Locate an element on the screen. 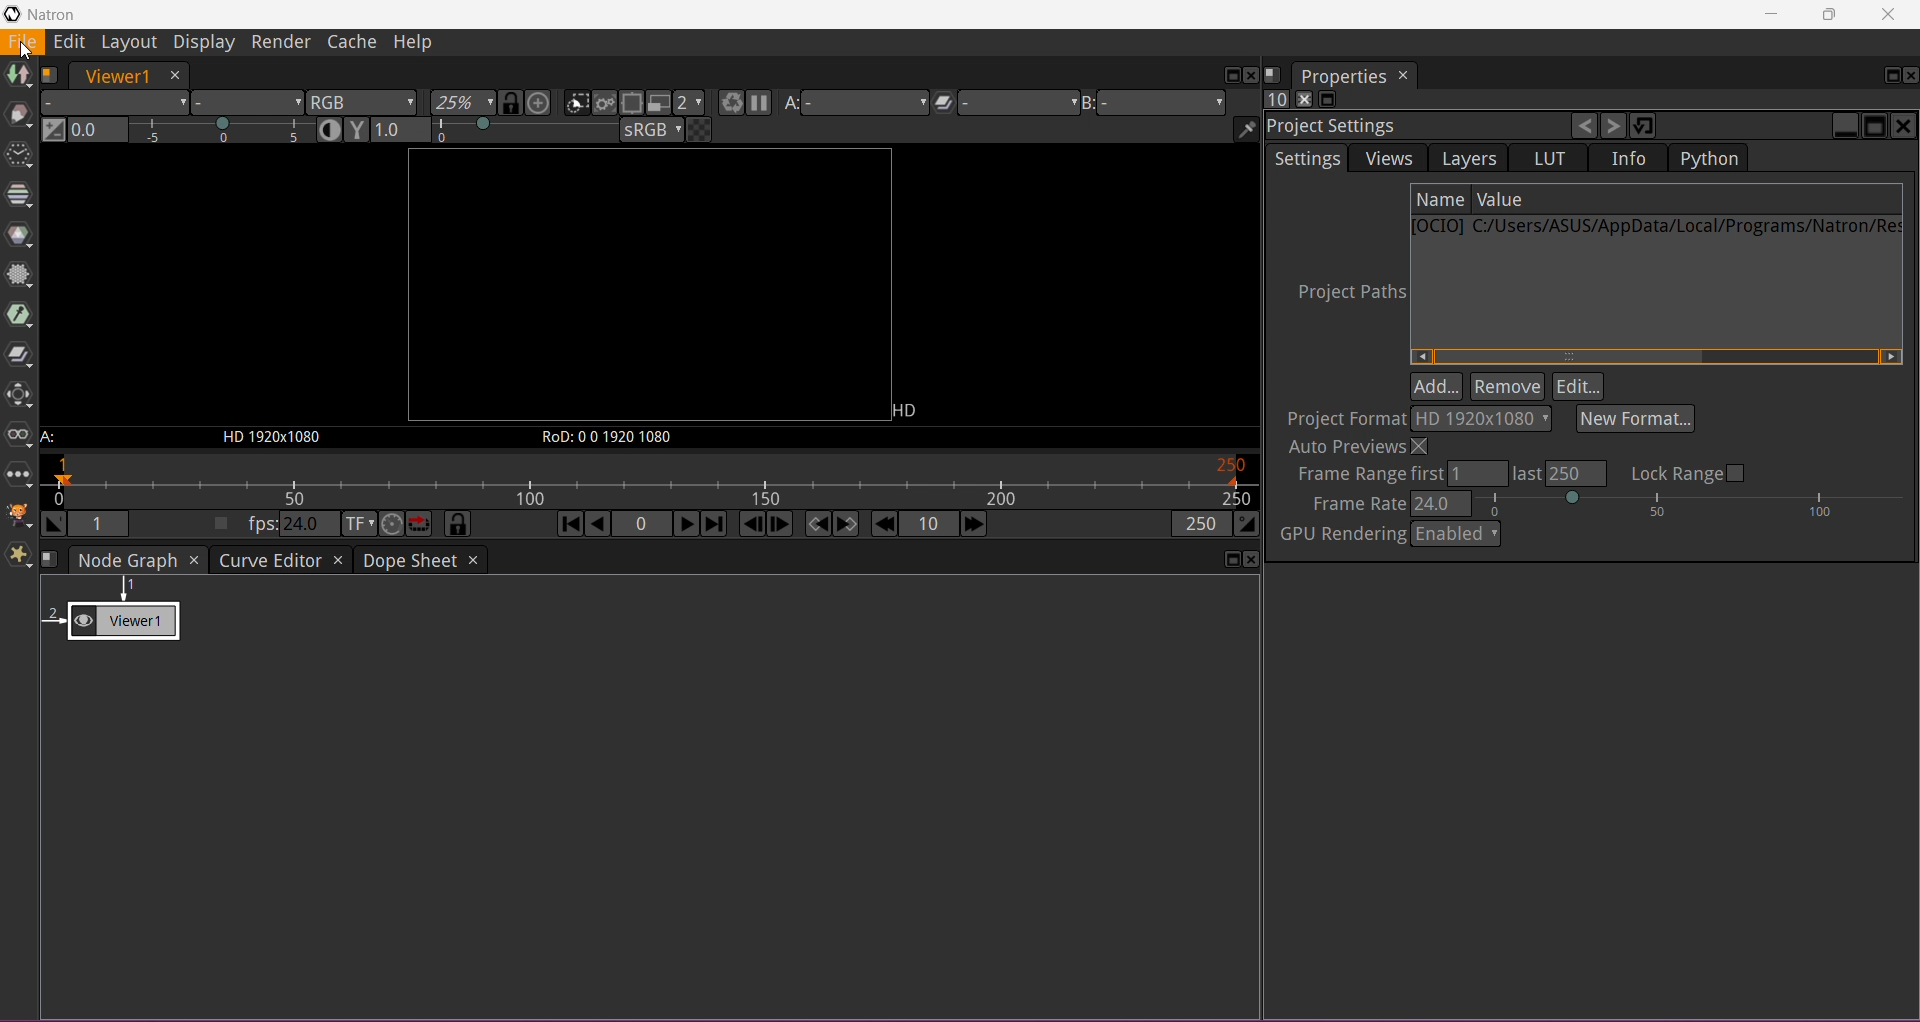  Set the time display format is located at coordinates (359, 526).